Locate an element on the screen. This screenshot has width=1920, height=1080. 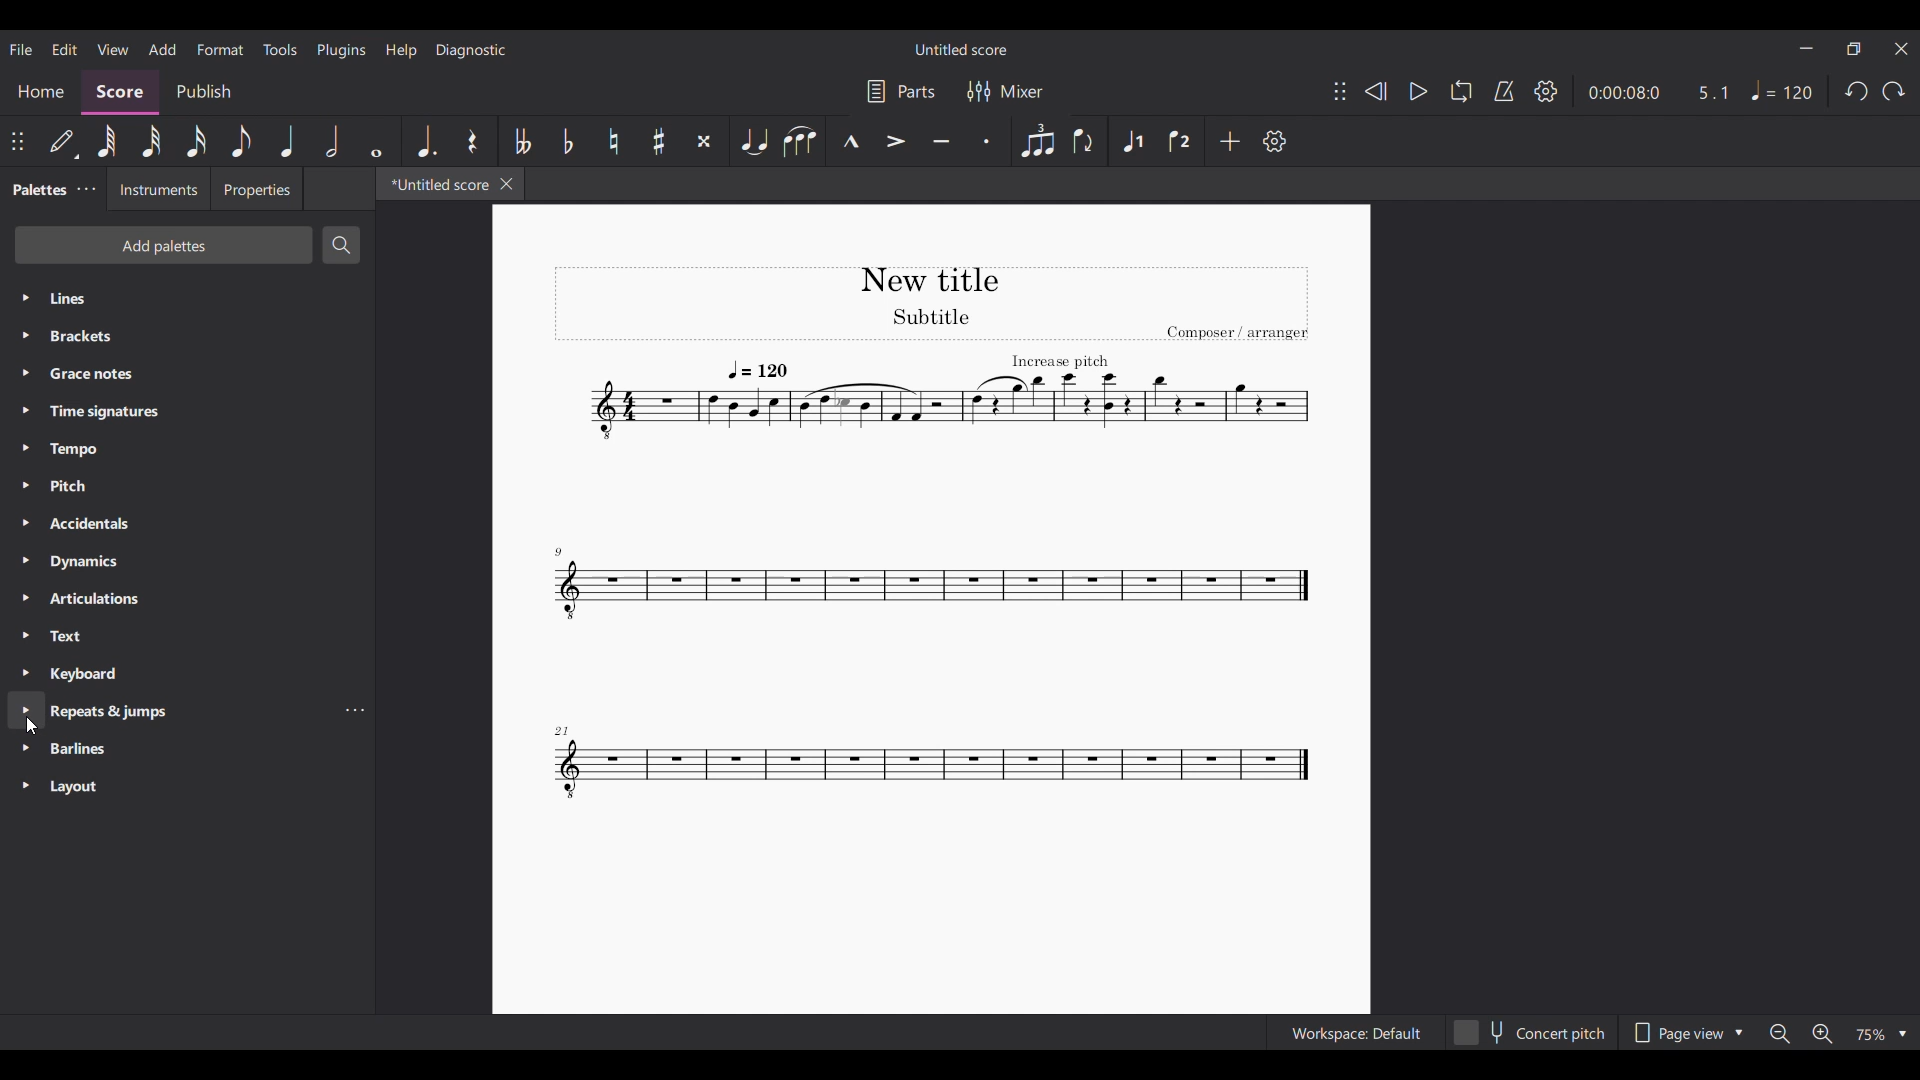
Accidentals is located at coordinates (187, 524).